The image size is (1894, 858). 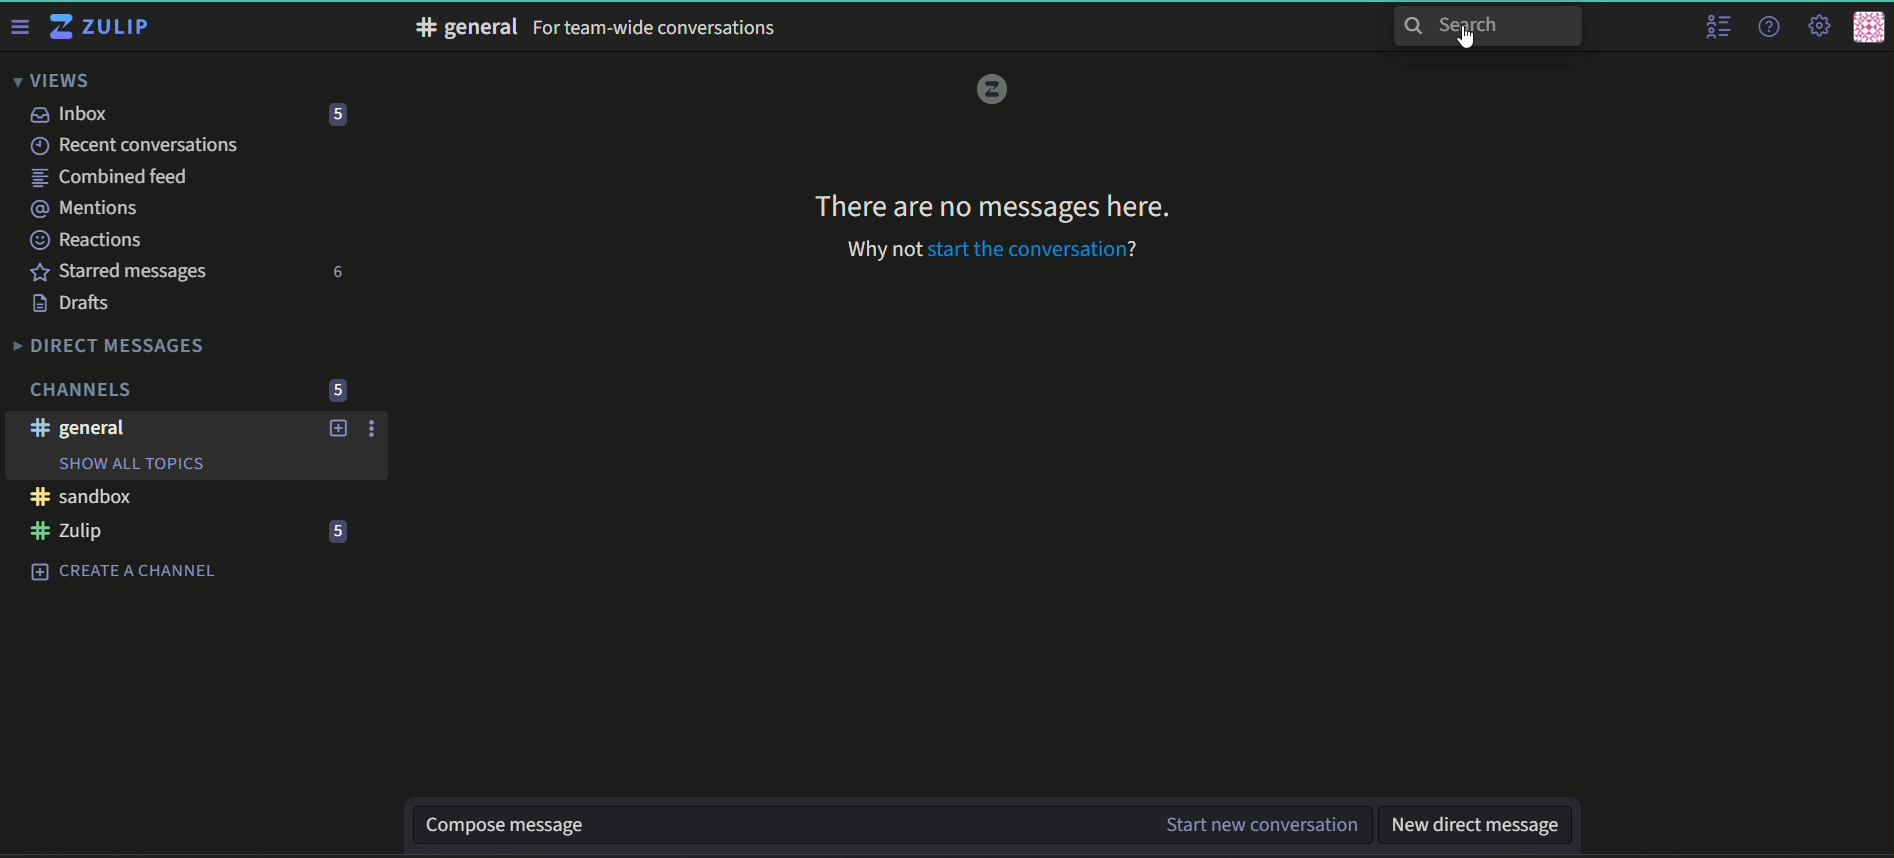 What do you see at coordinates (339, 429) in the screenshot?
I see `add` at bounding box center [339, 429].